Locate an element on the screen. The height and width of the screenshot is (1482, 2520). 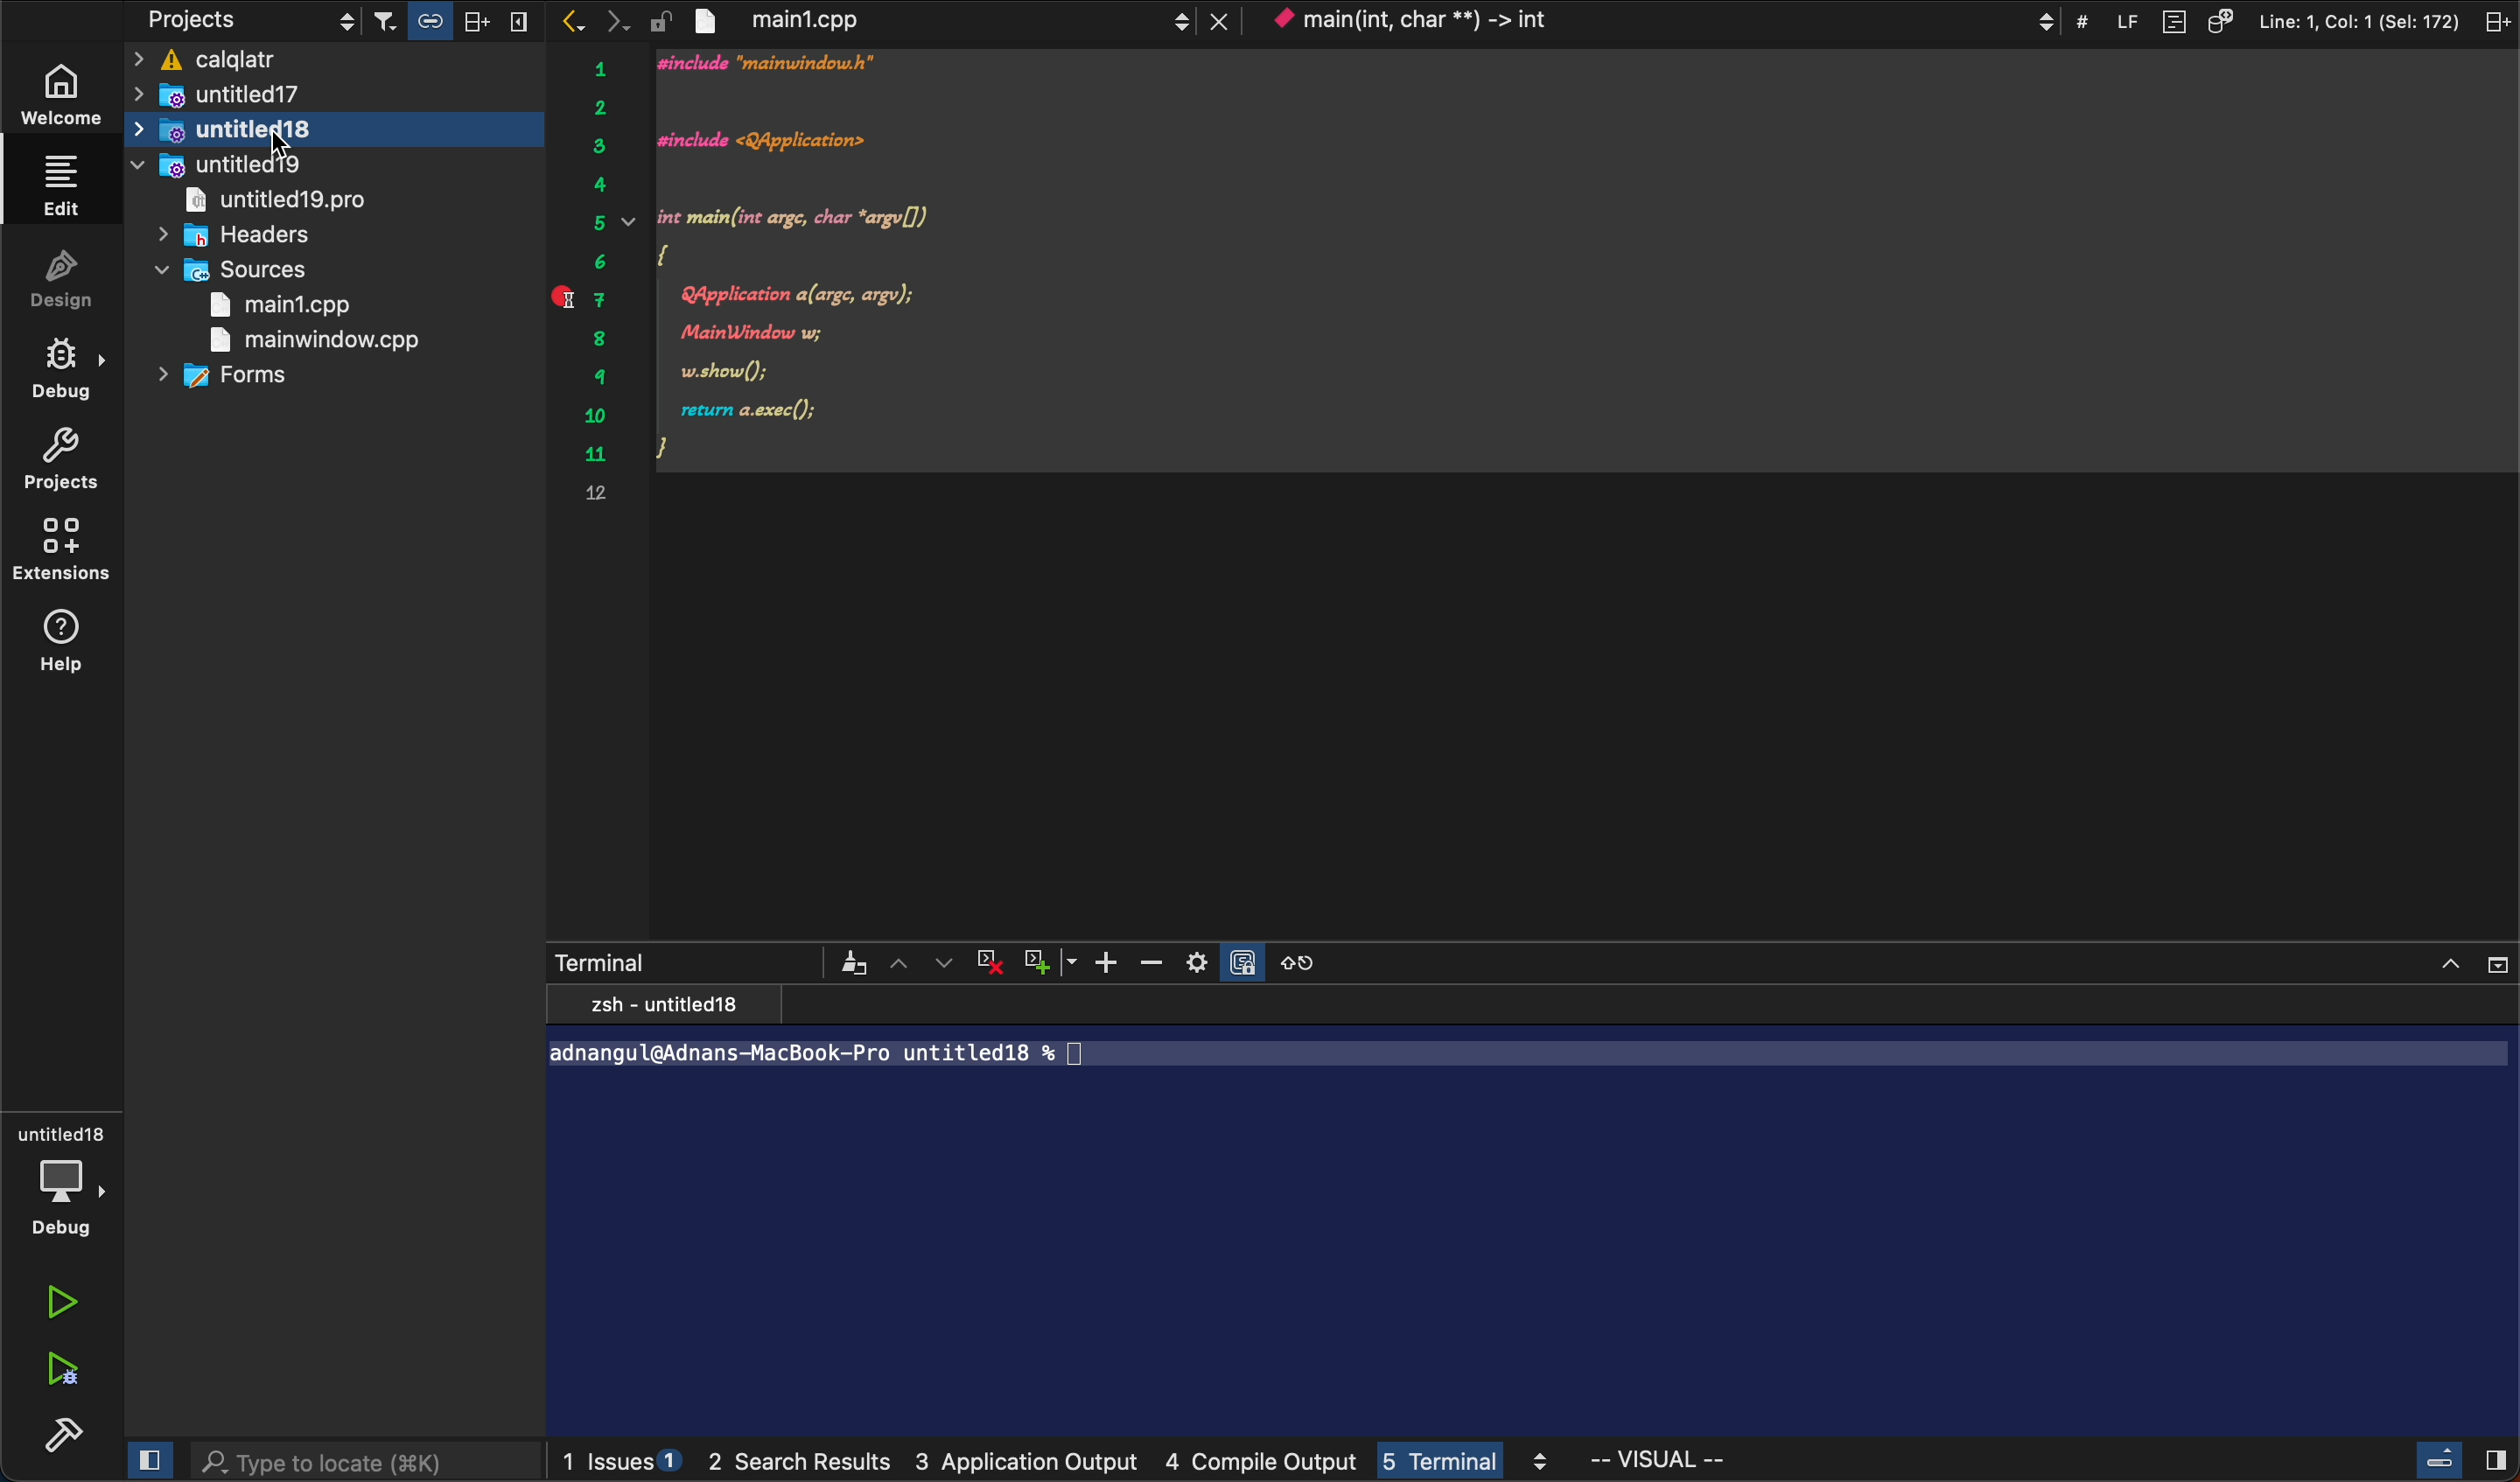
main window .cpp is located at coordinates (319, 337).